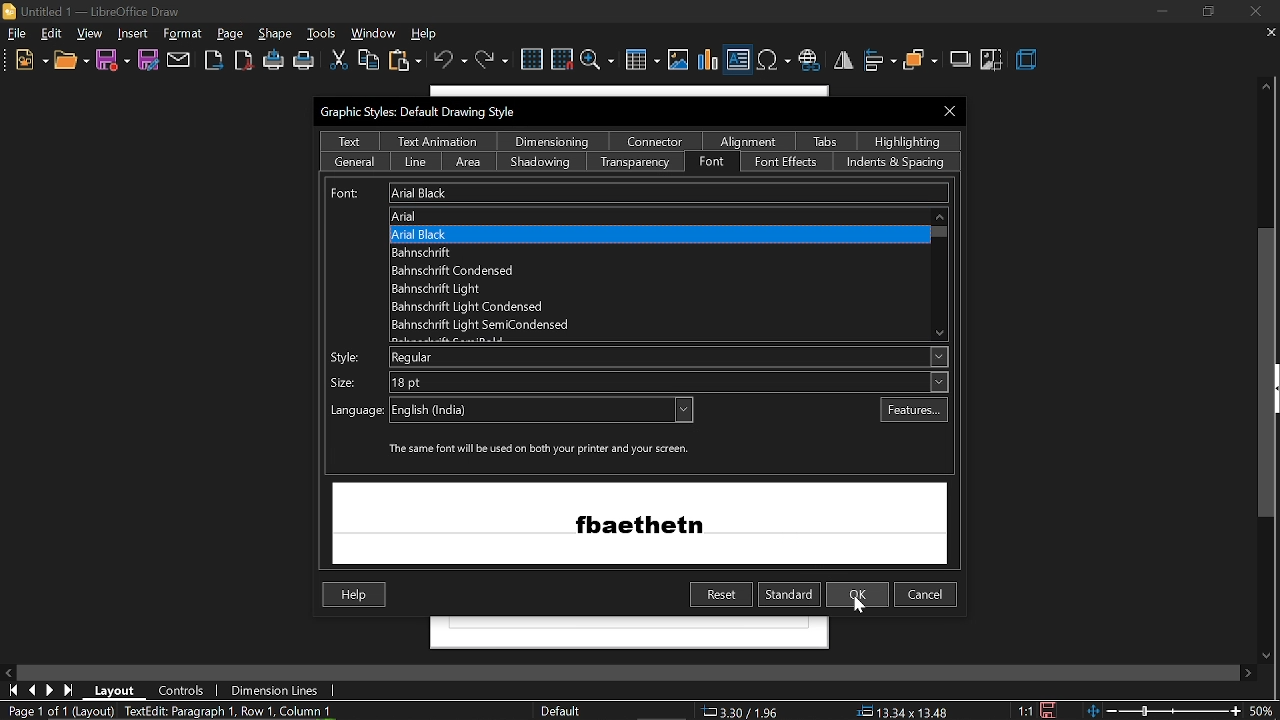 The height and width of the screenshot is (720, 1280). I want to click on text, so click(348, 141).